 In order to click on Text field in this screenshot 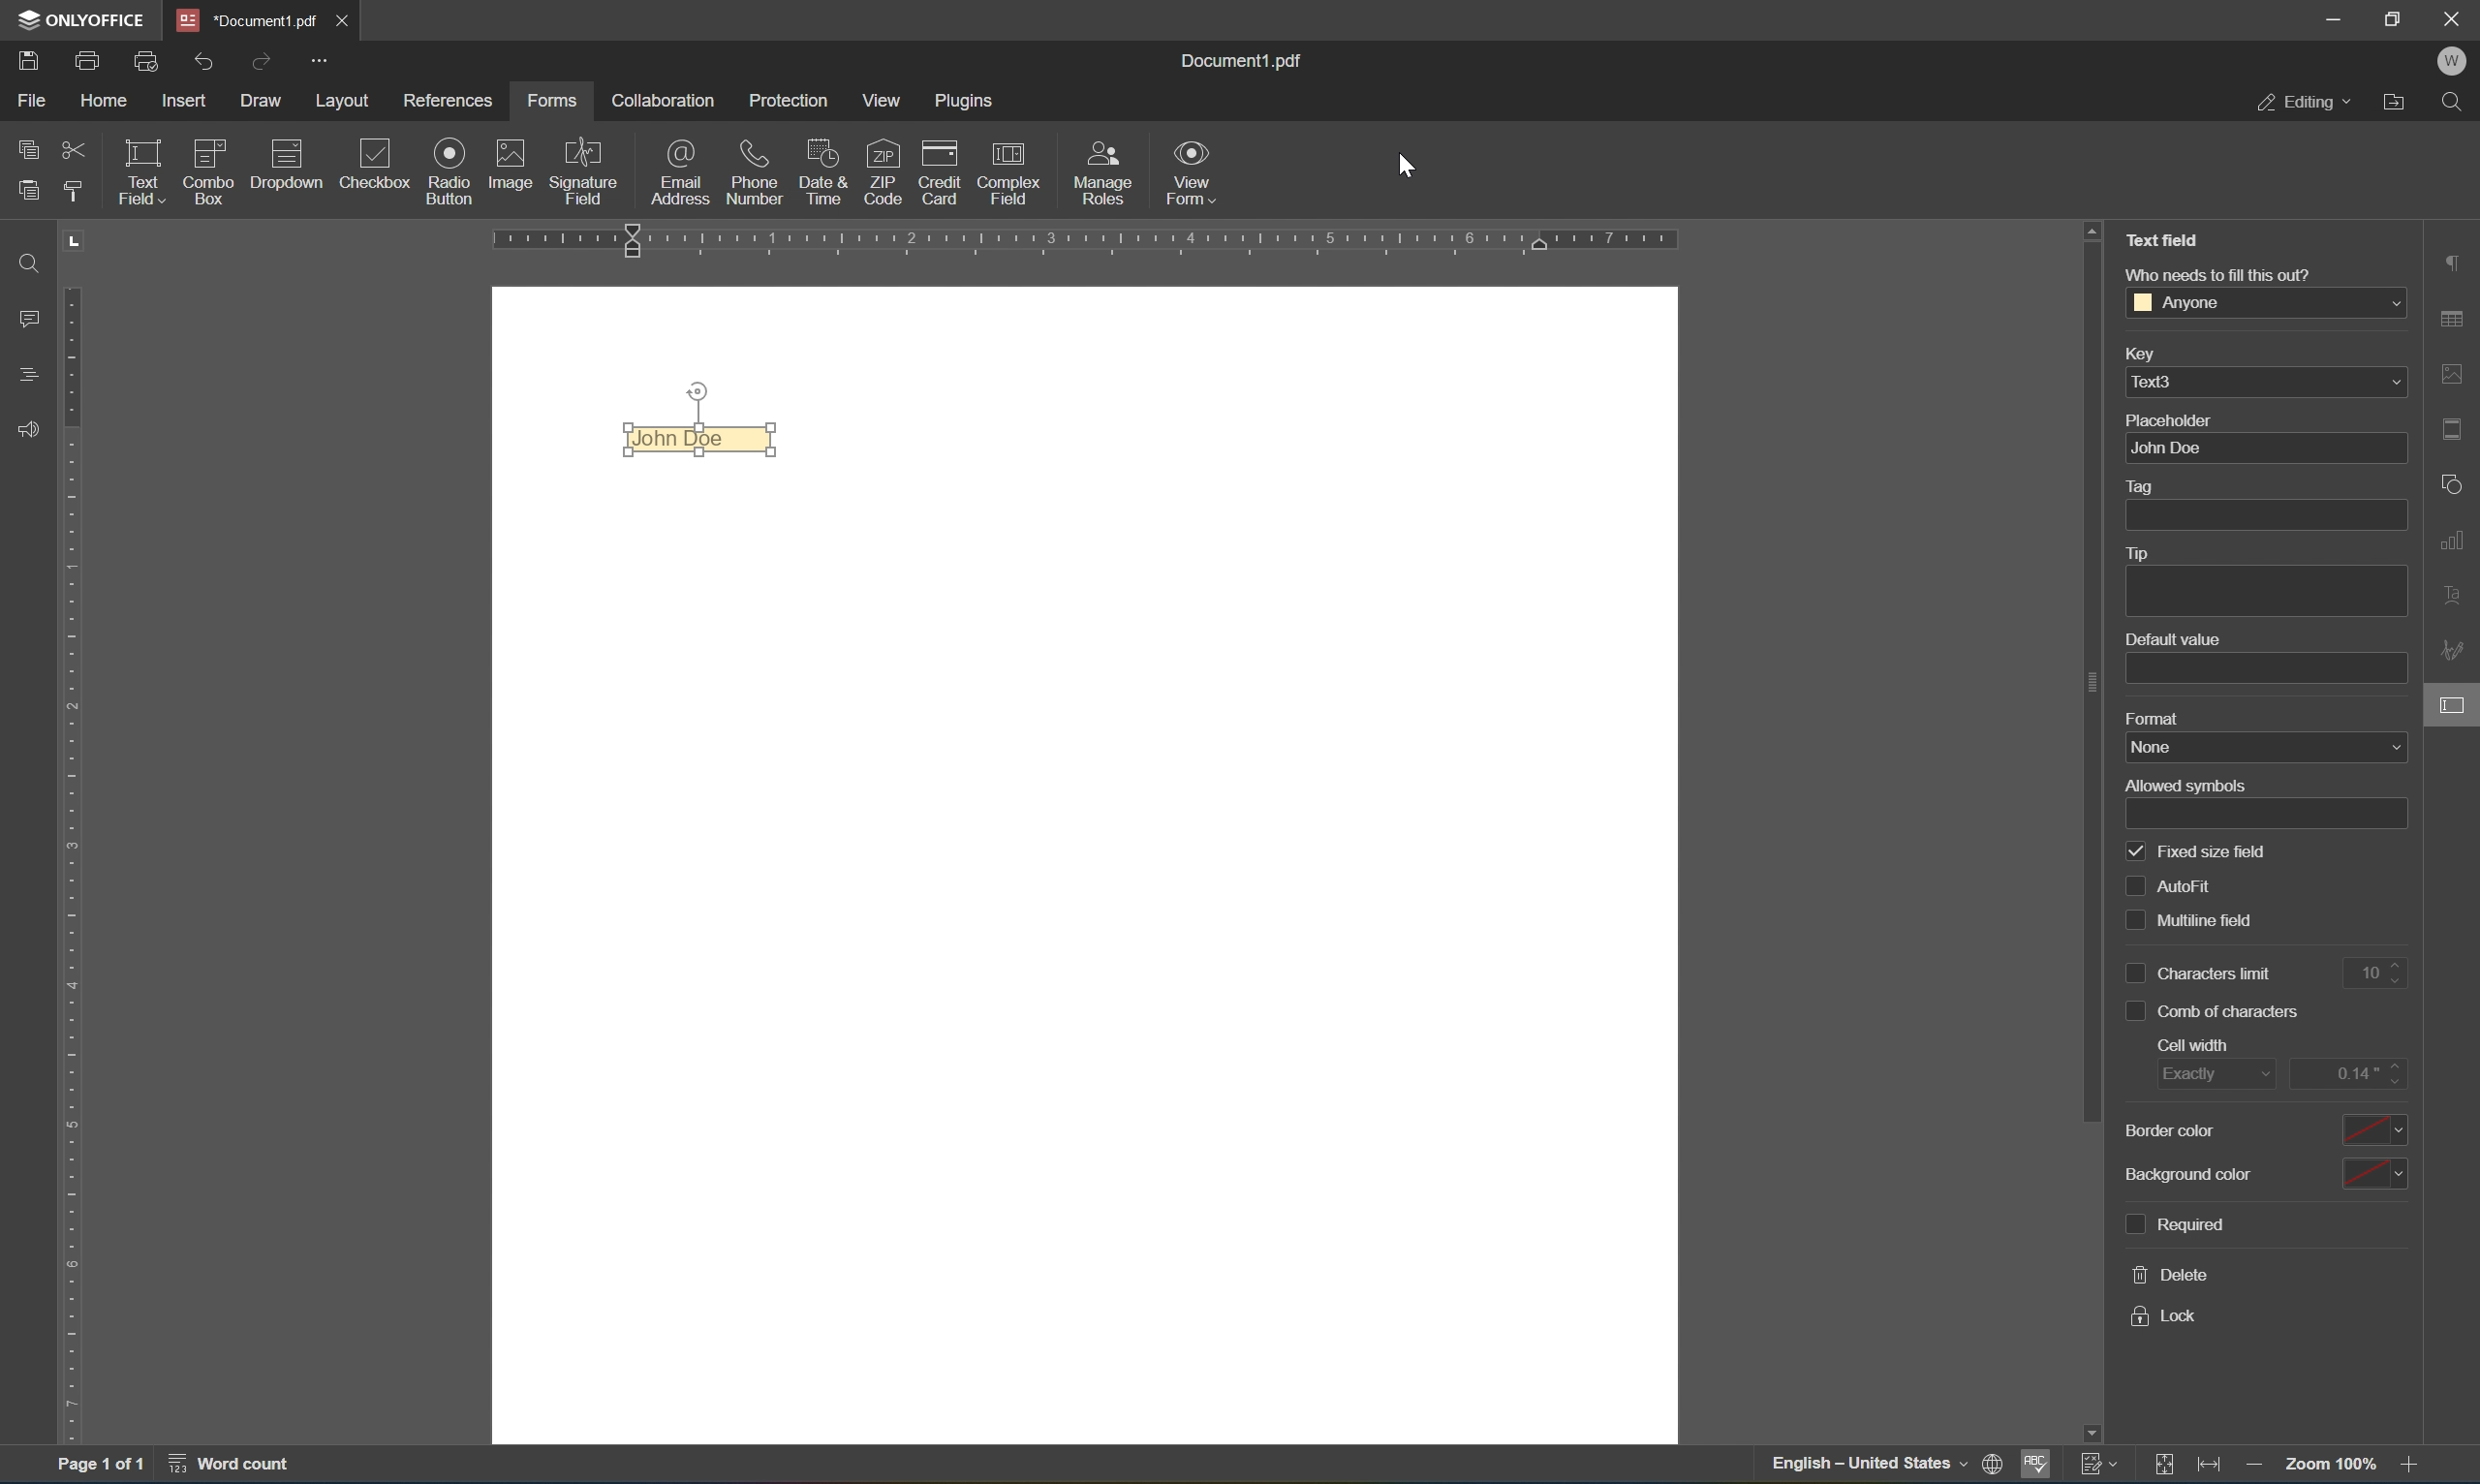, I will do `click(2164, 244)`.